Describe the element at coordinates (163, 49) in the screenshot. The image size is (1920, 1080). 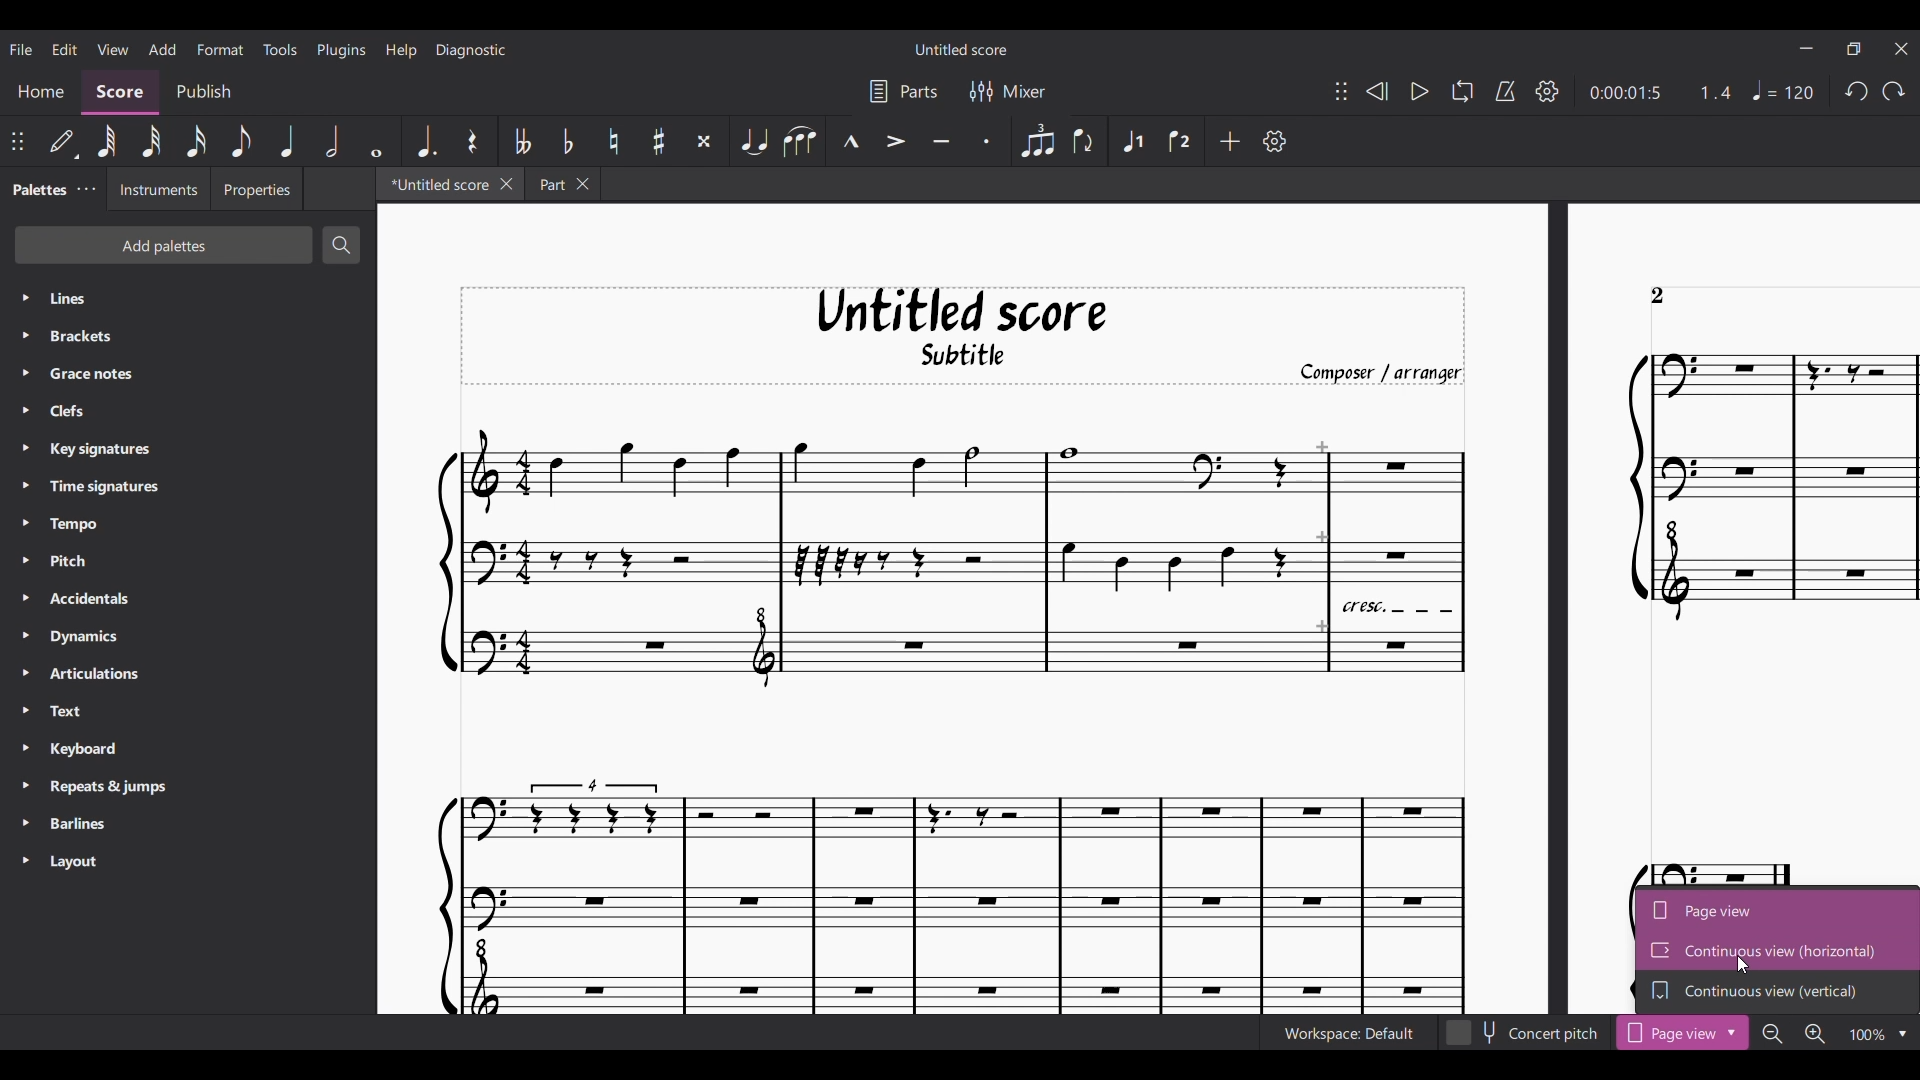
I see `Add menu` at that location.